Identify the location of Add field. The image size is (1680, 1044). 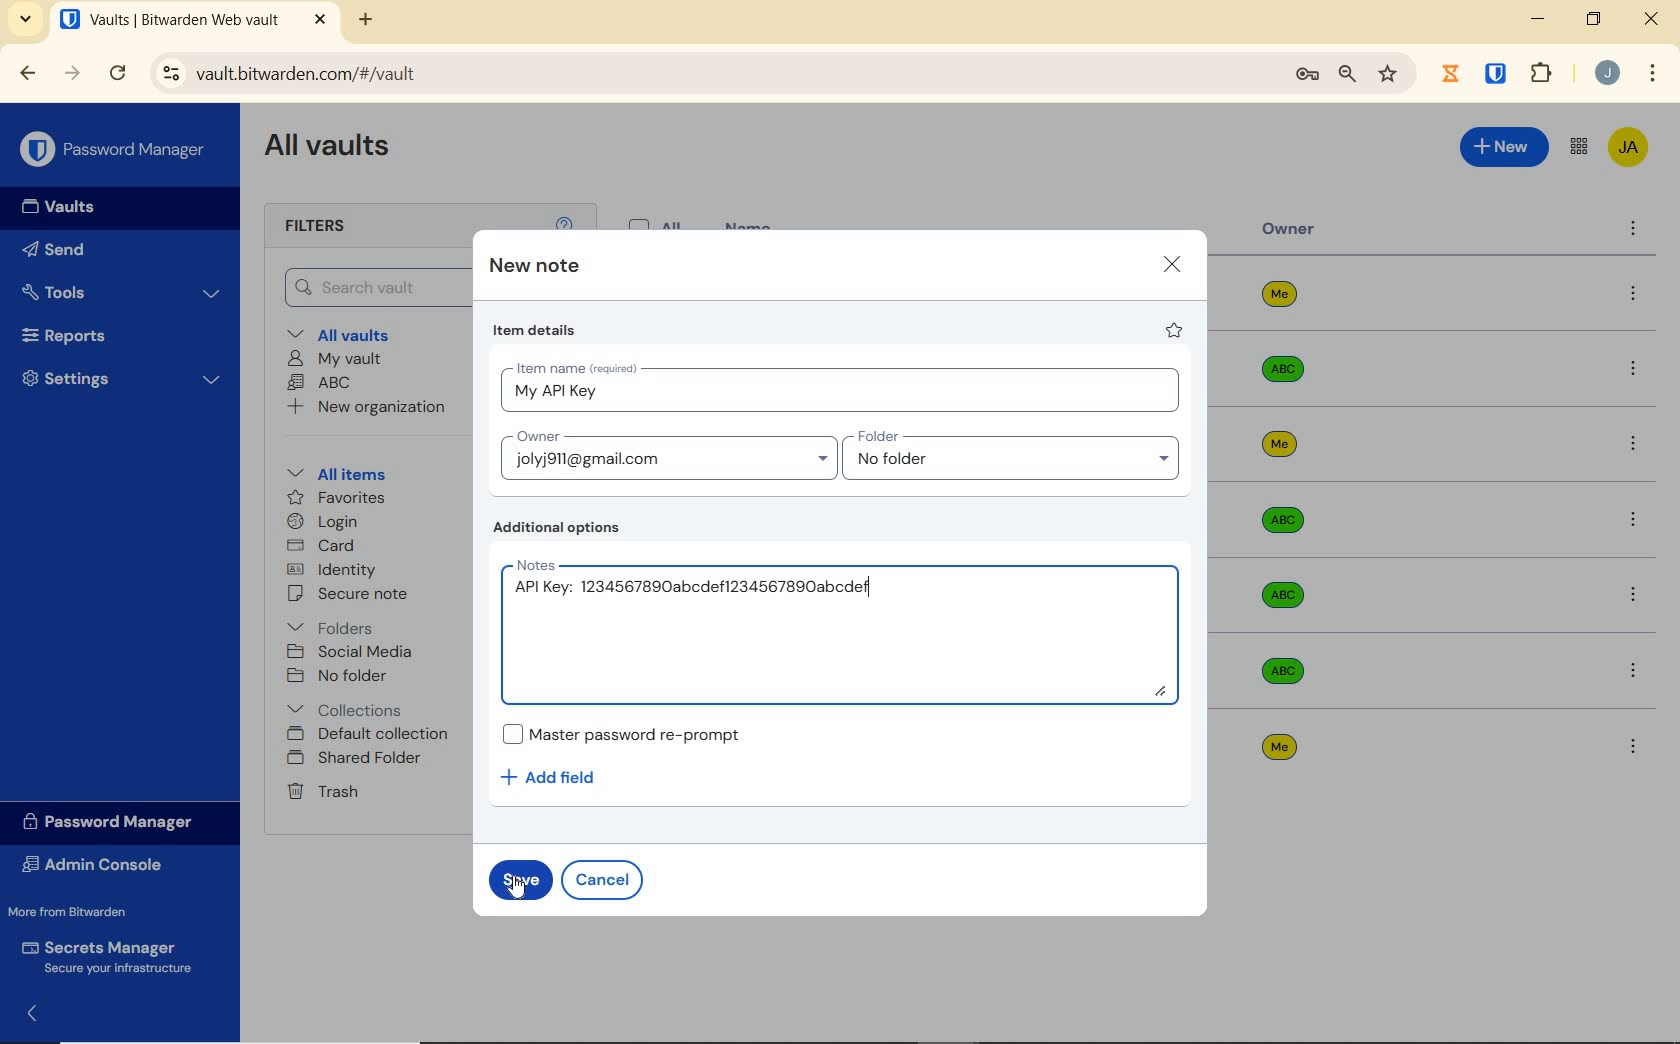
(558, 777).